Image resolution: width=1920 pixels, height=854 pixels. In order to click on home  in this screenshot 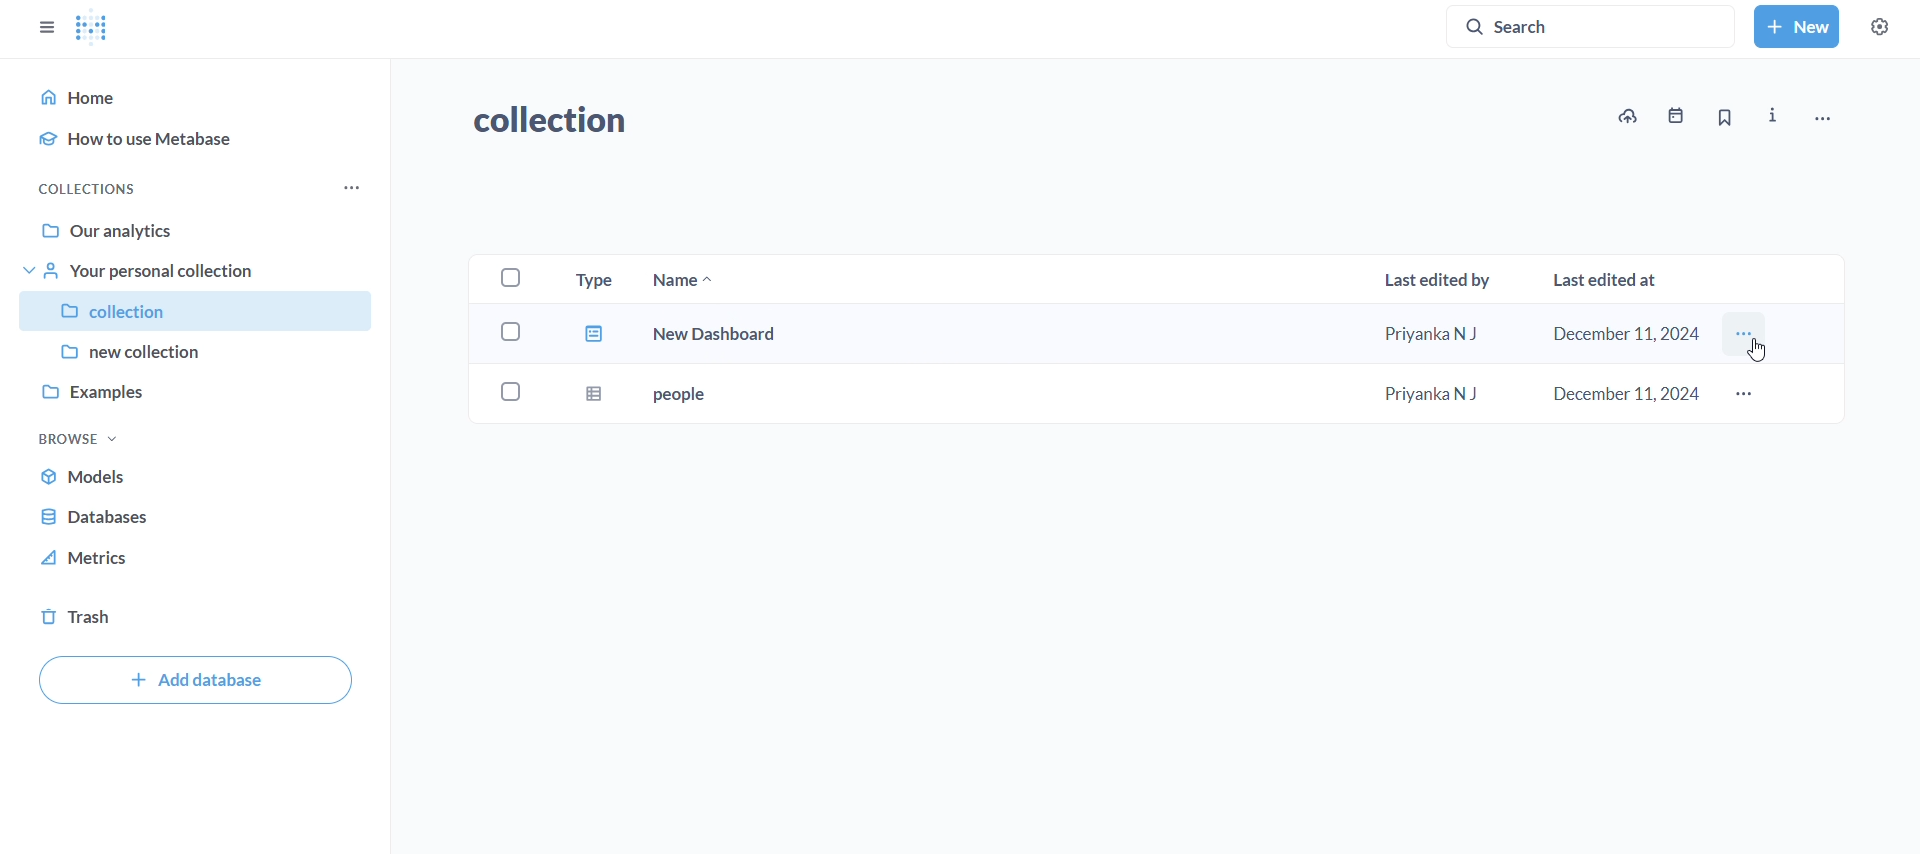, I will do `click(200, 94)`.